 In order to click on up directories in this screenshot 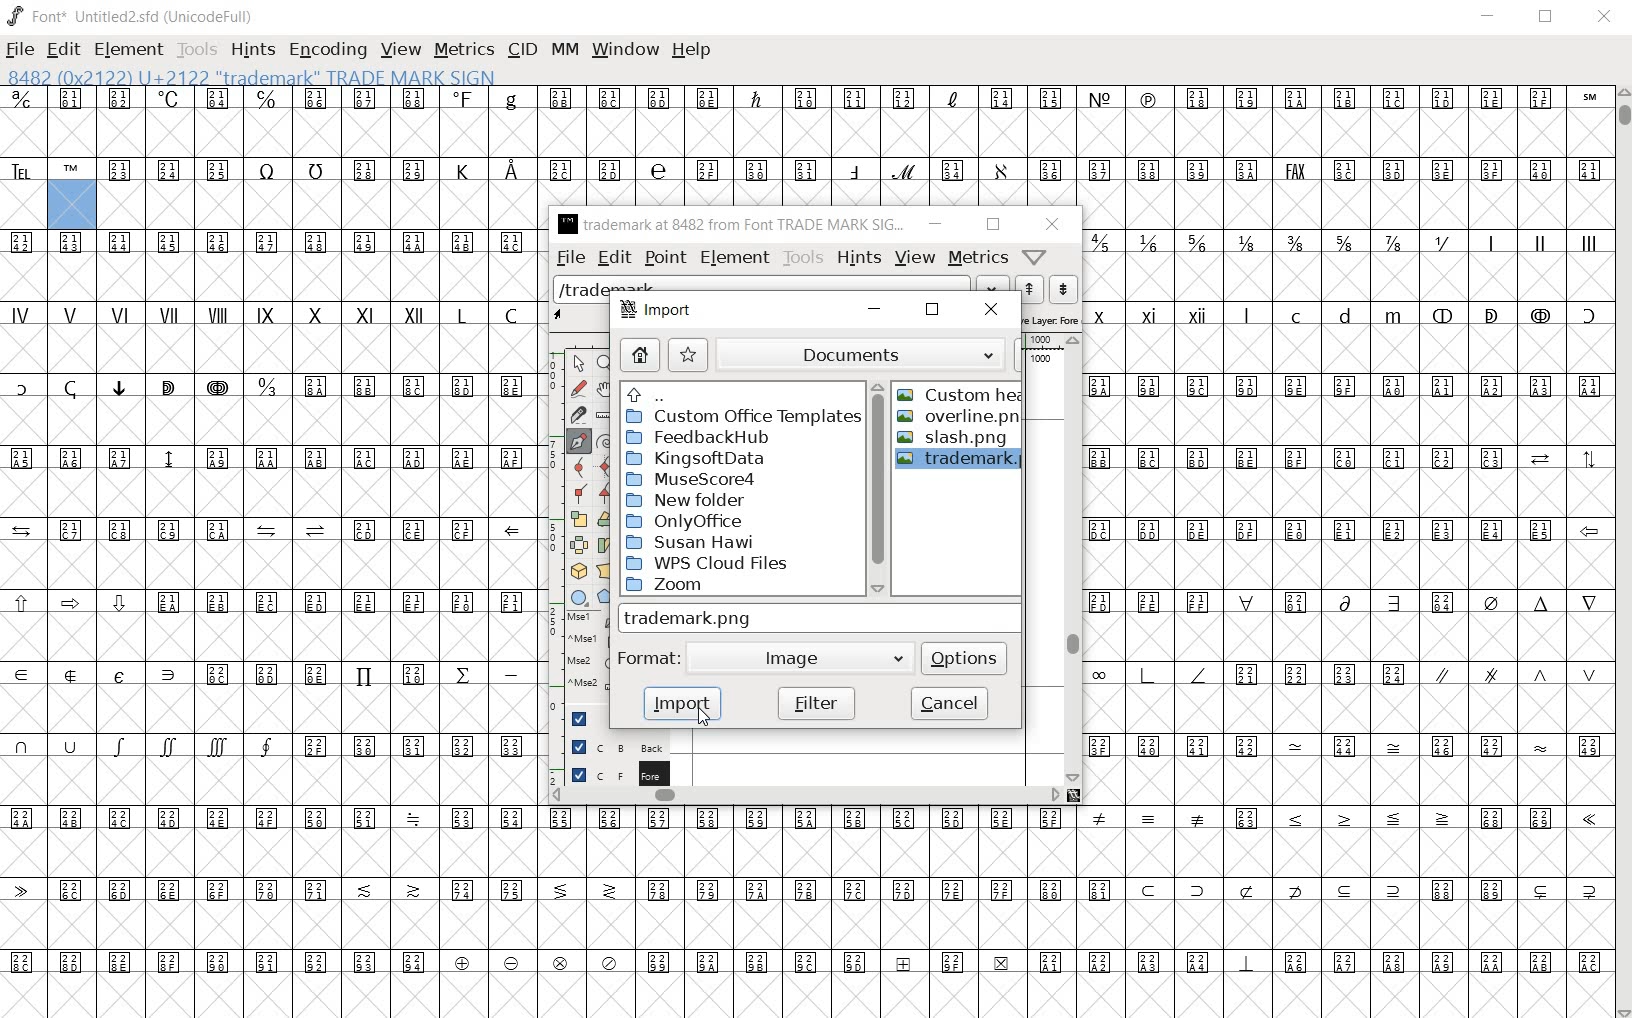, I will do `click(690, 393)`.